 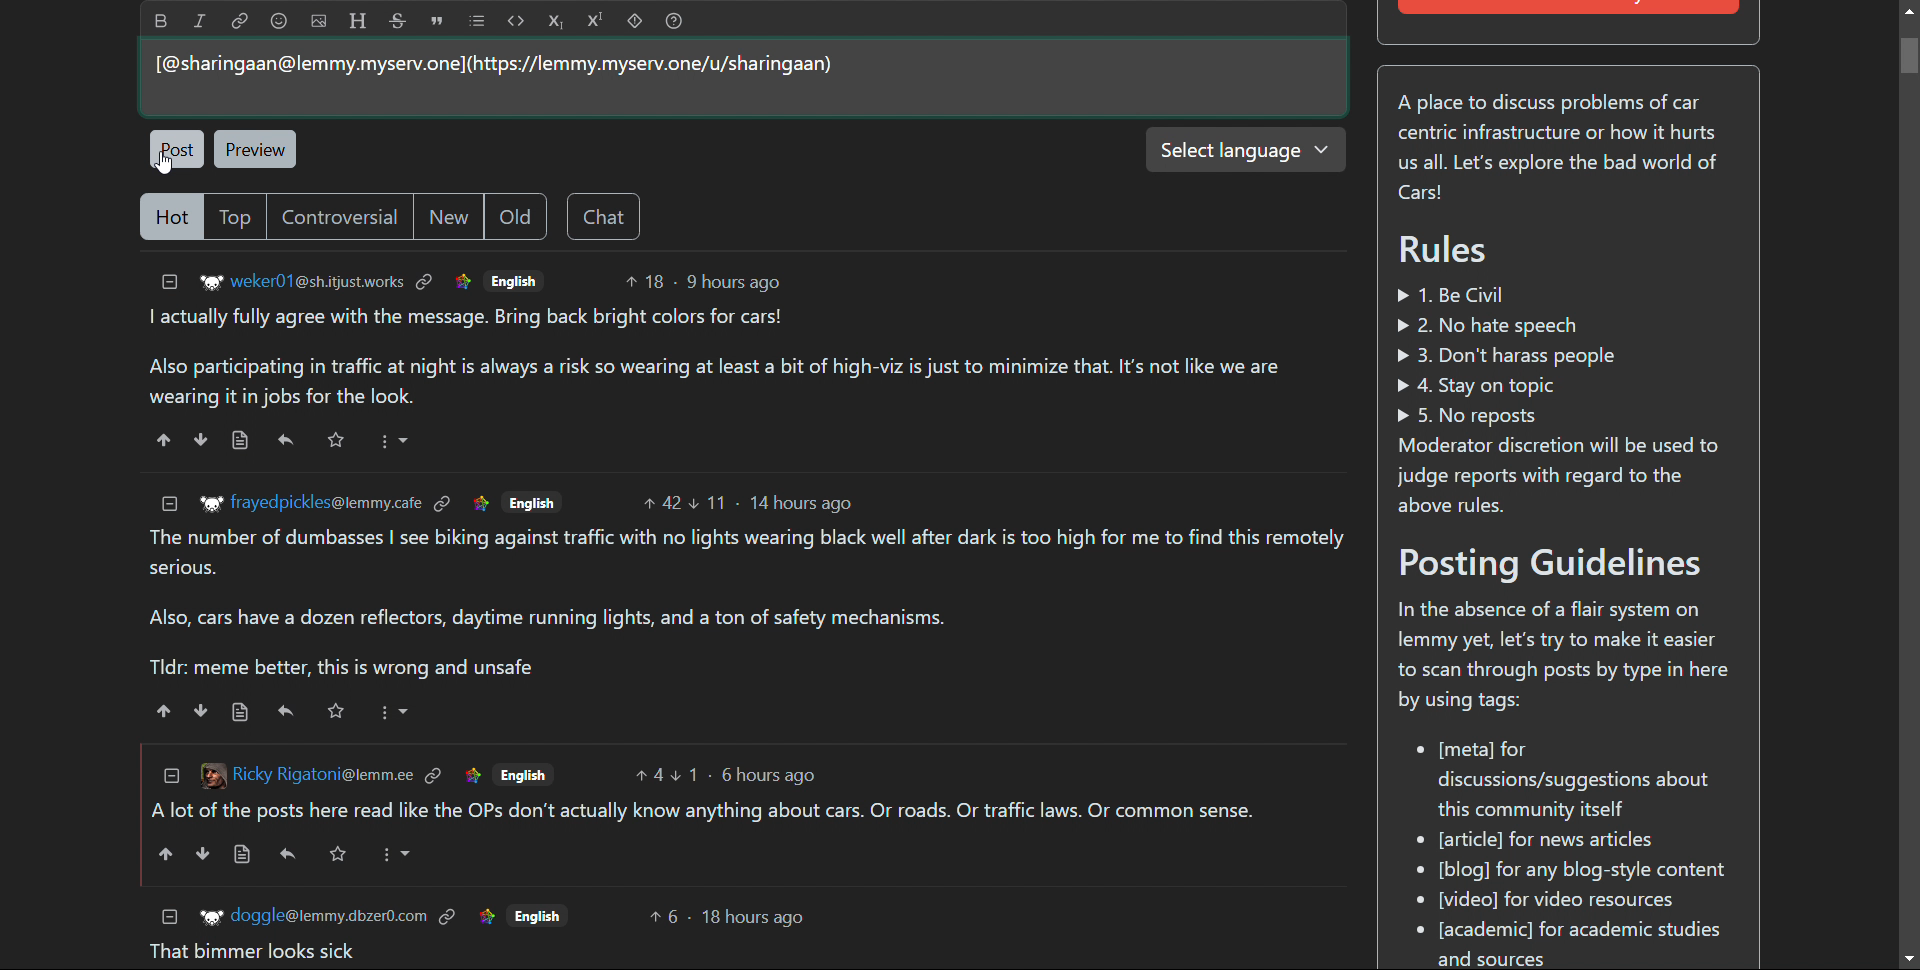 What do you see at coordinates (665, 916) in the screenshot?
I see `upvotes 6` at bounding box center [665, 916].